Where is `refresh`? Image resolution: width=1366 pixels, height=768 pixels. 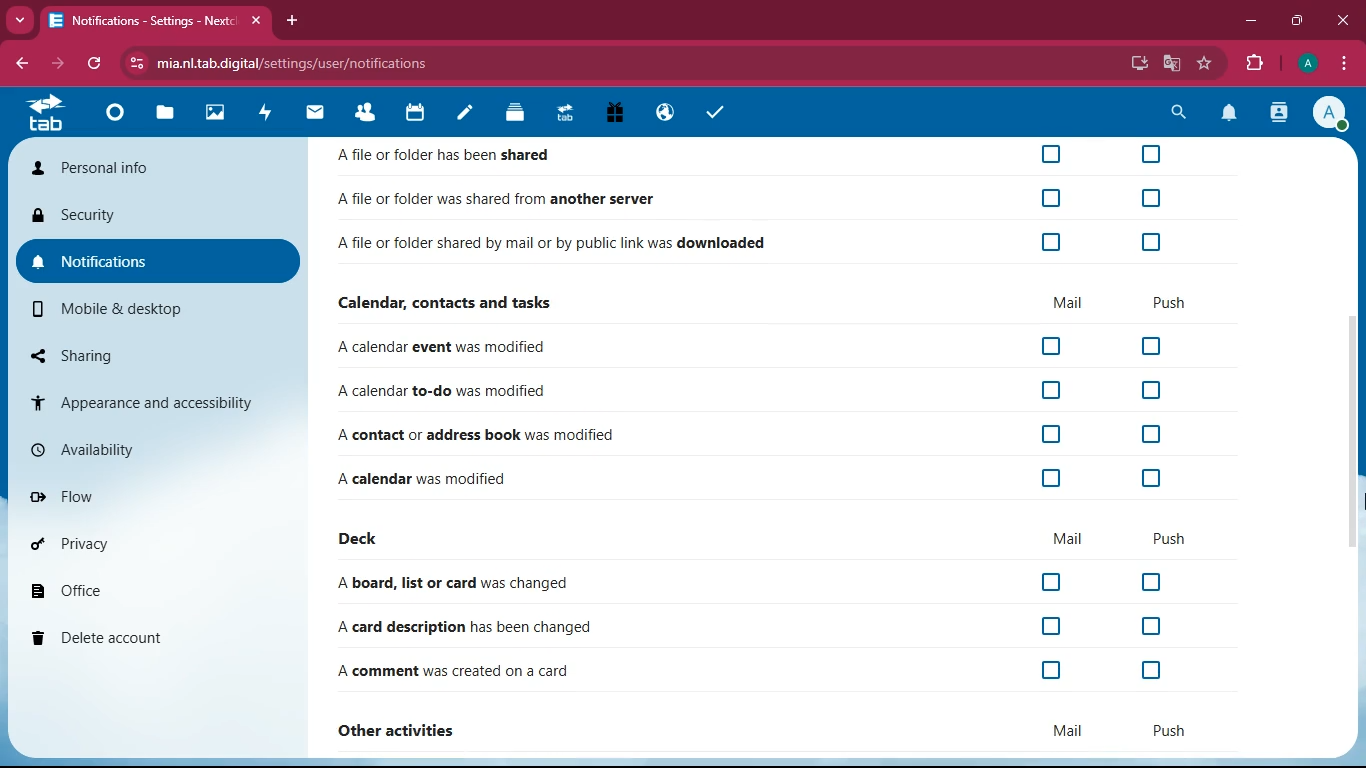
refresh is located at coordinates (94, 64).